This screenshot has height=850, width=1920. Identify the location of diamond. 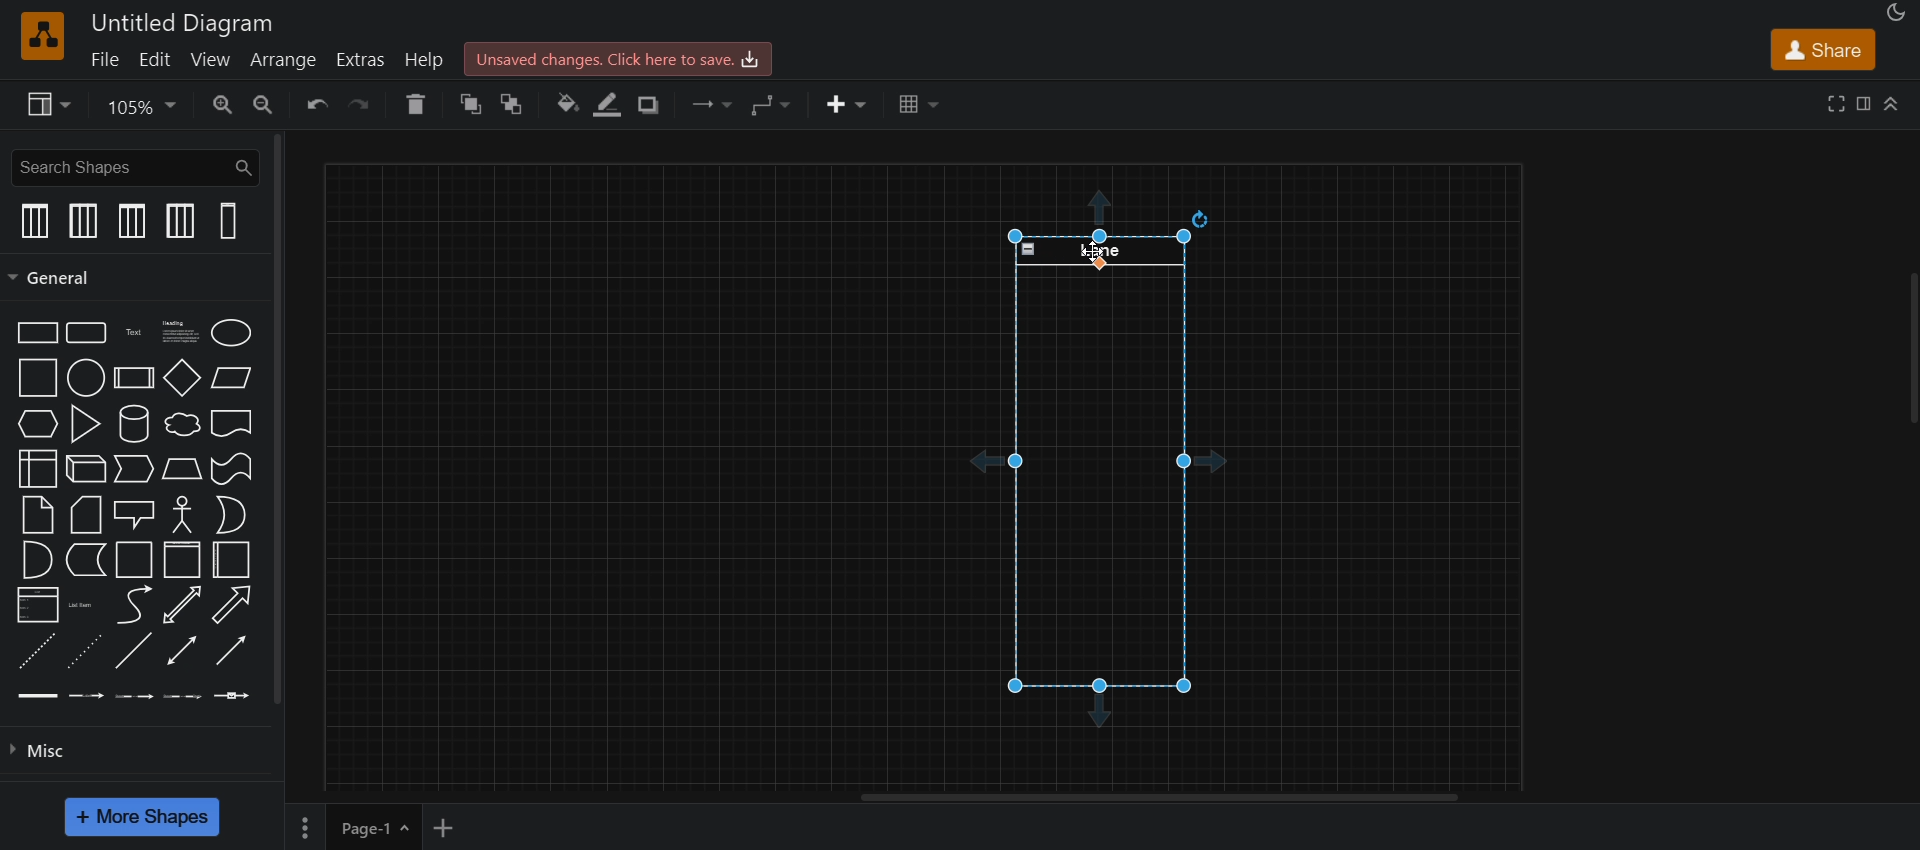
(182, 378).